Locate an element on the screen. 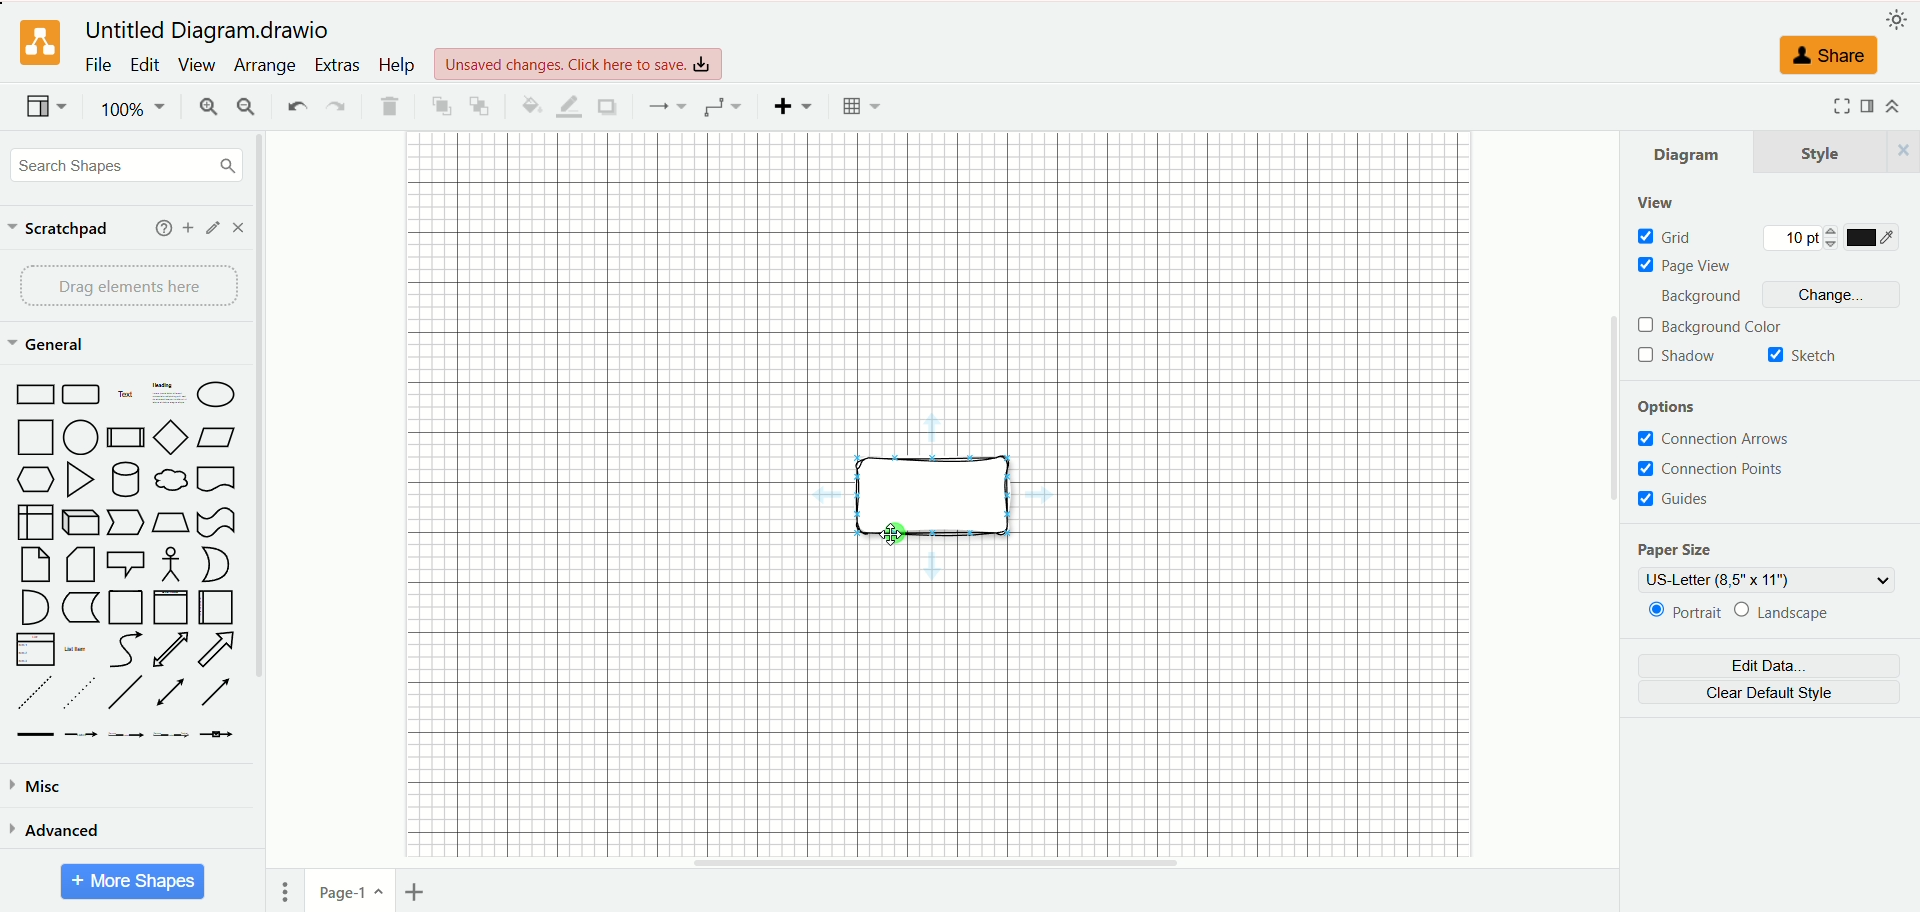  pages is located at coordinates (285, 892).